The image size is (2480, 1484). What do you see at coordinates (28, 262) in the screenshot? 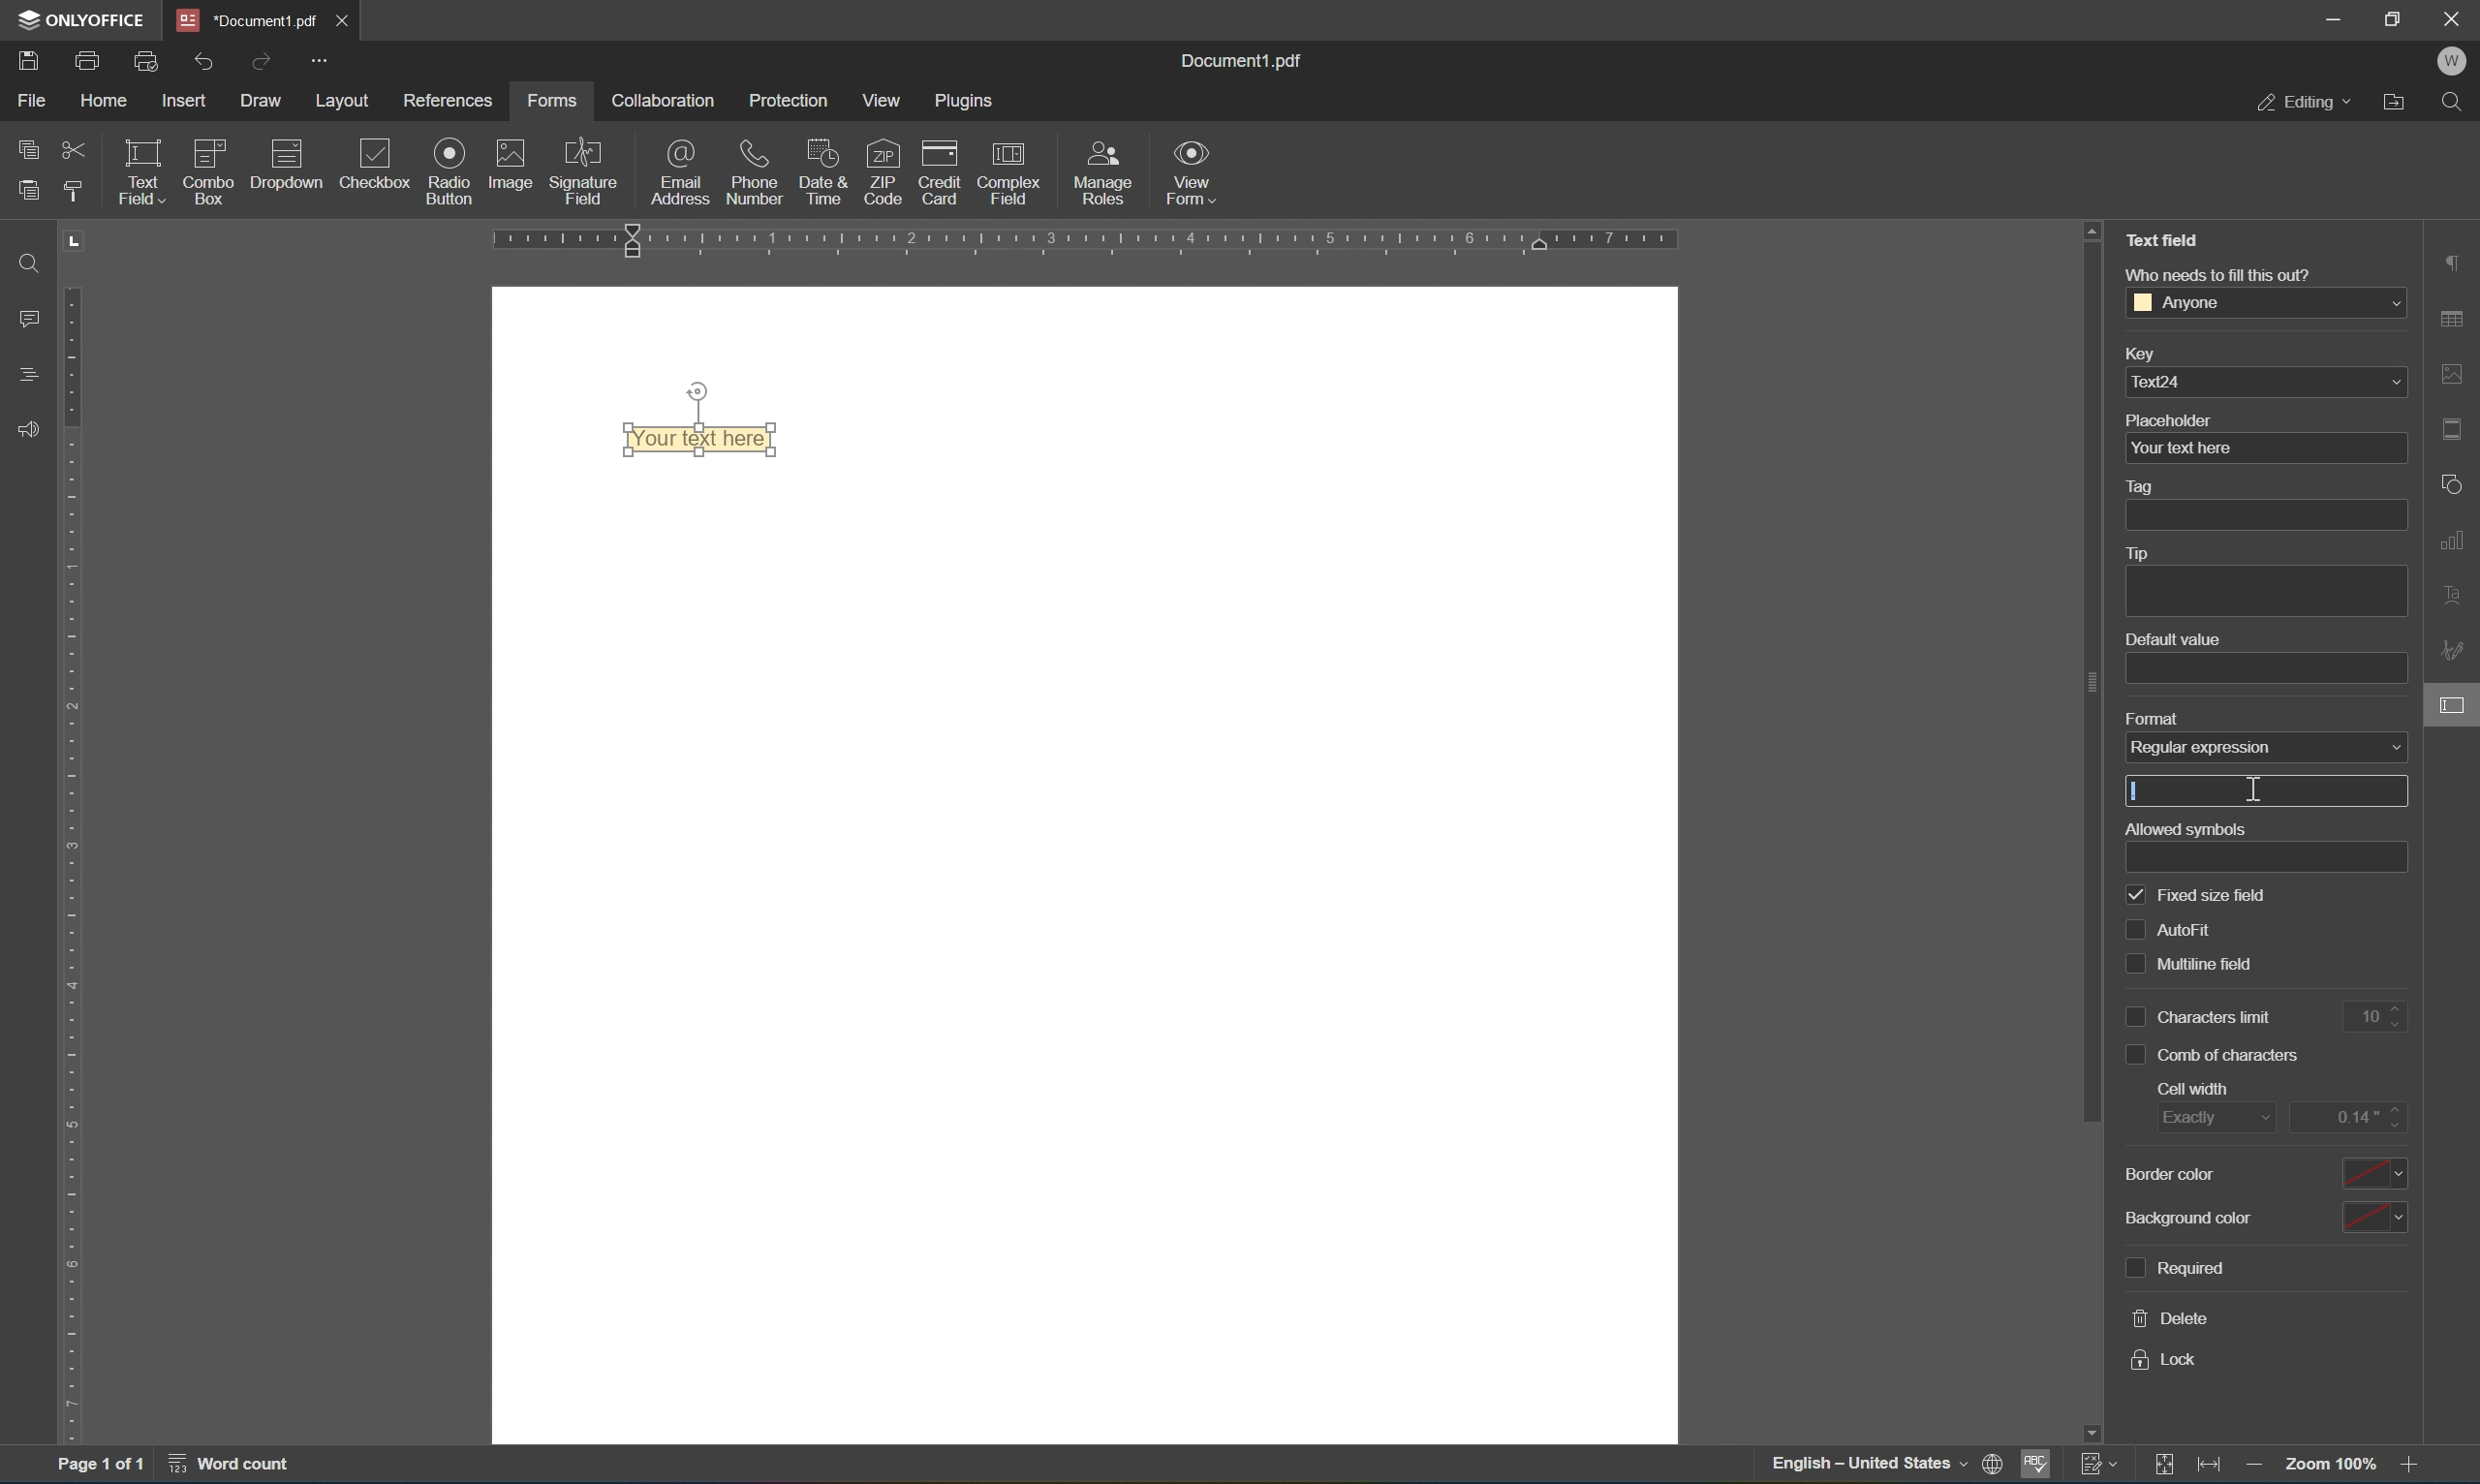
I see `find` at bounding box center [28, 262].